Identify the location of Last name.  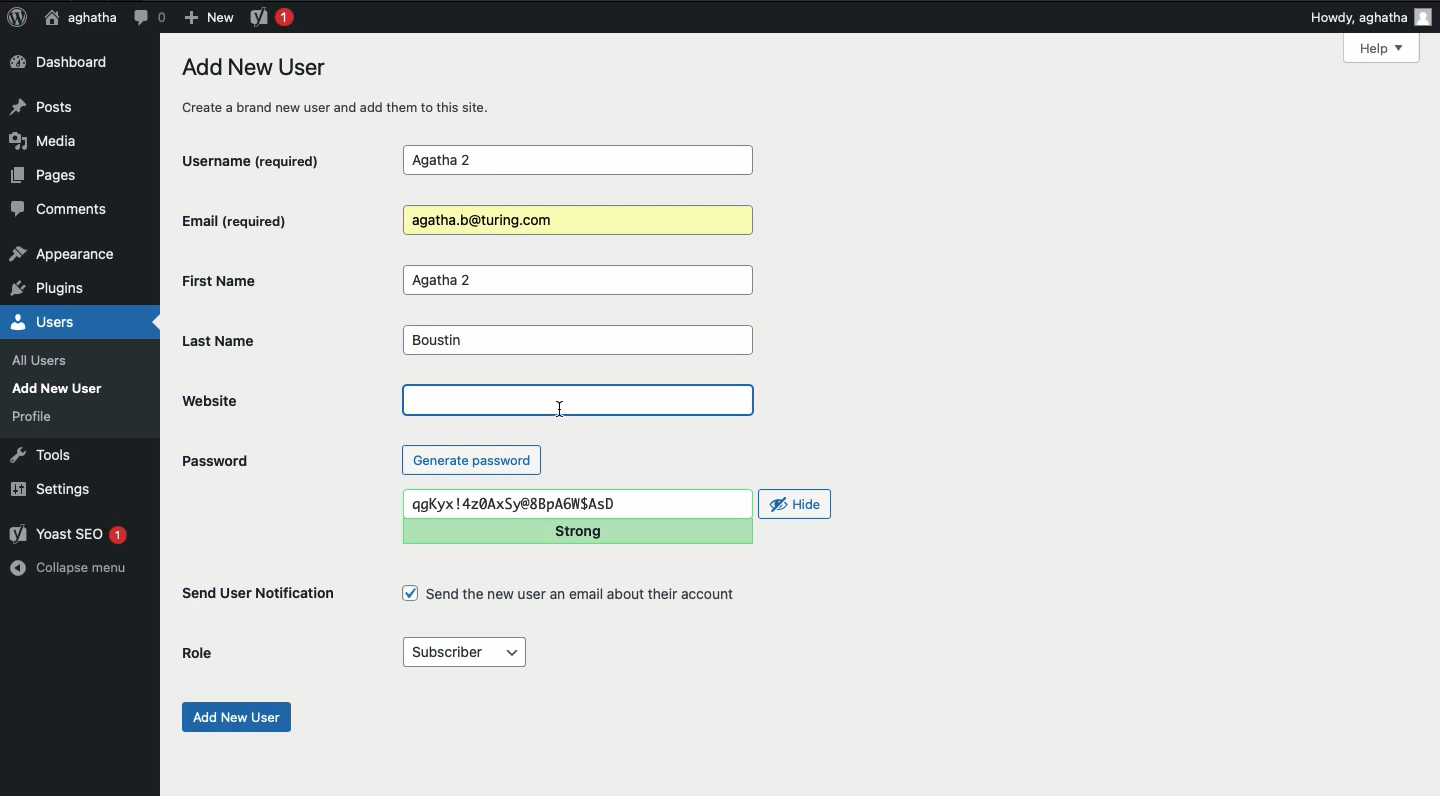
(234, 341).